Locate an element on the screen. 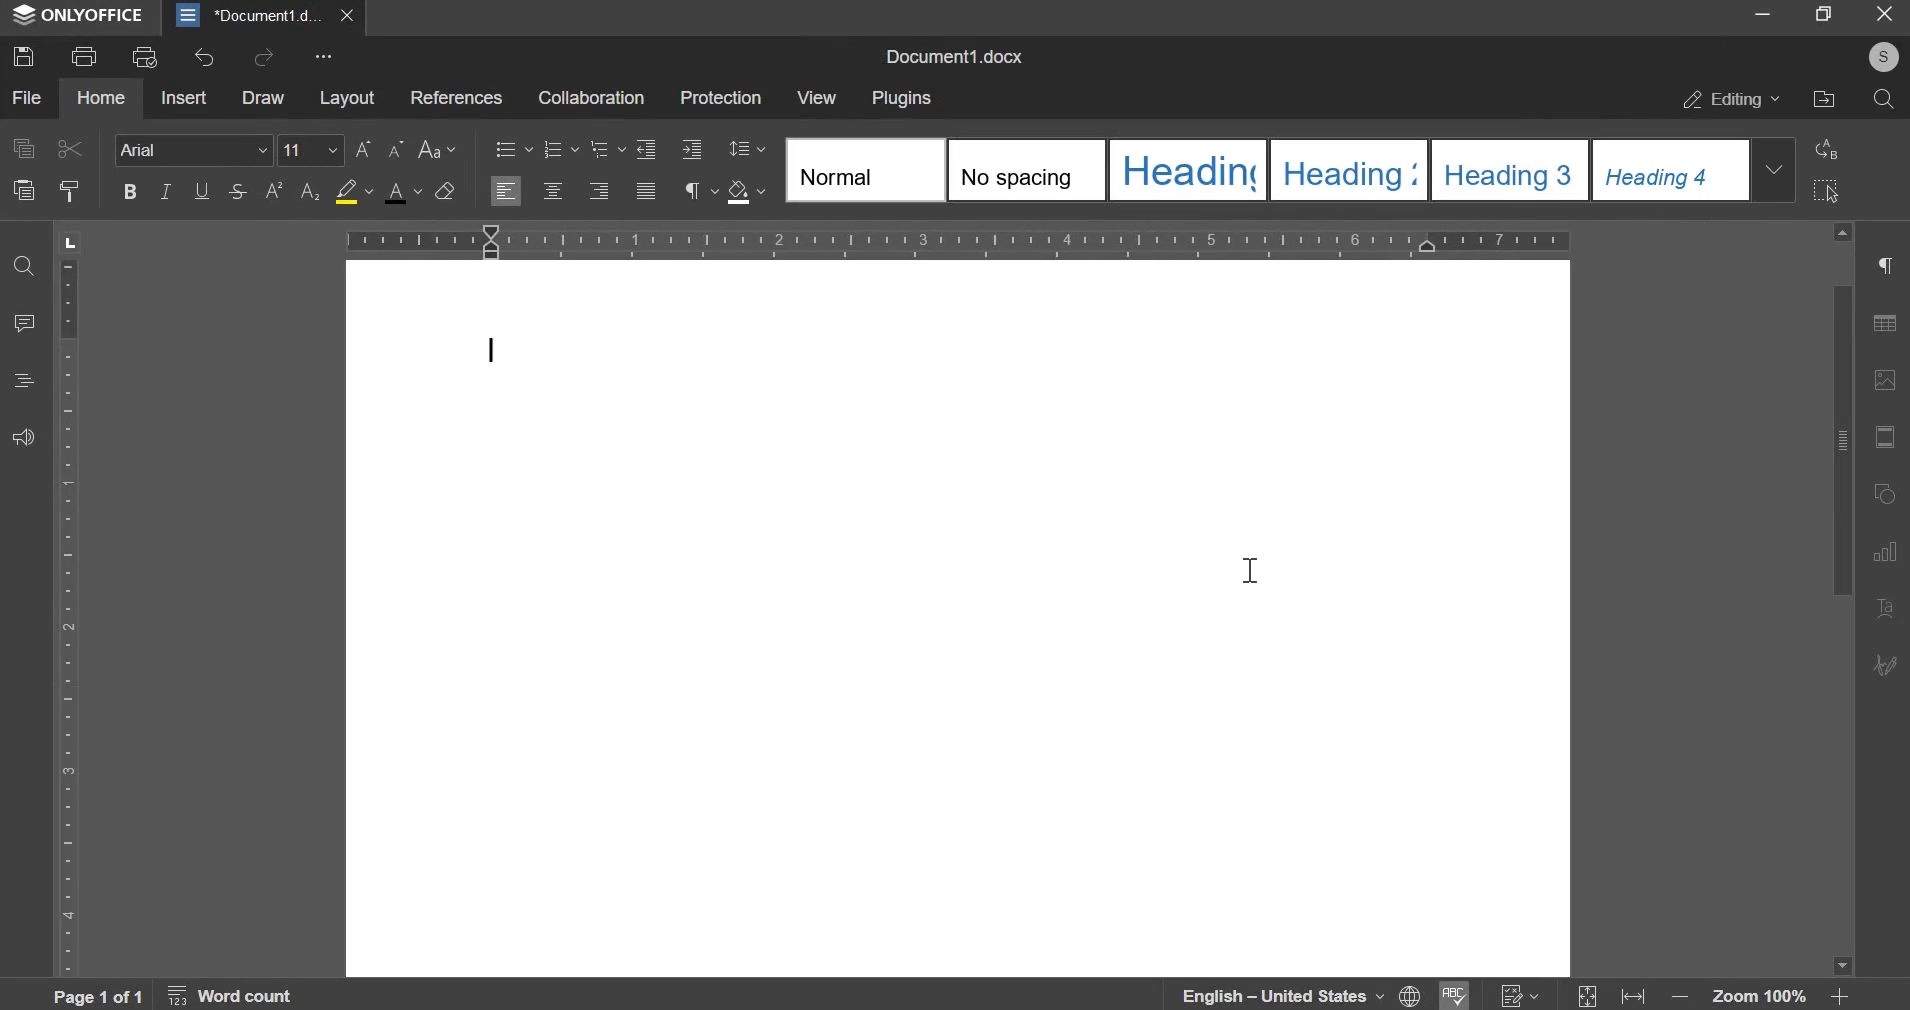  Normal is located at coordinates (863, 171).